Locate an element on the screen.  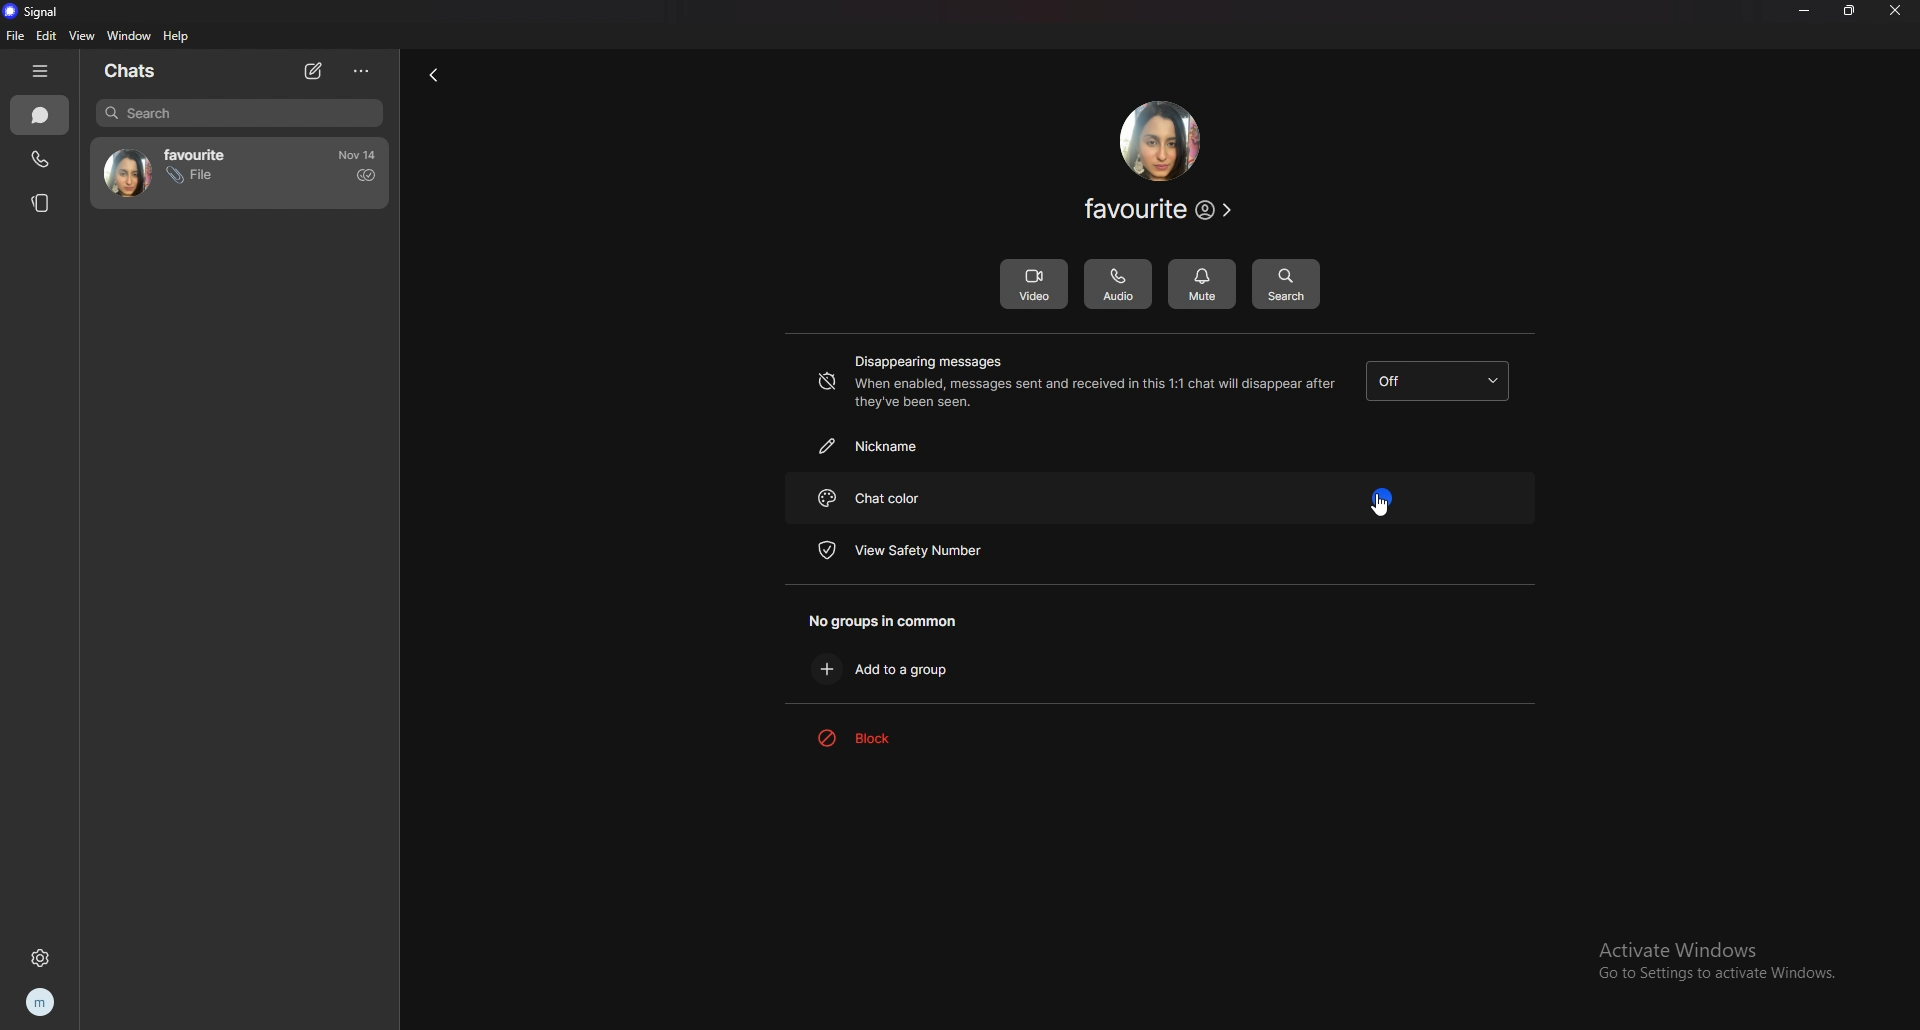
add to a group is located at coordinates (897, 668).